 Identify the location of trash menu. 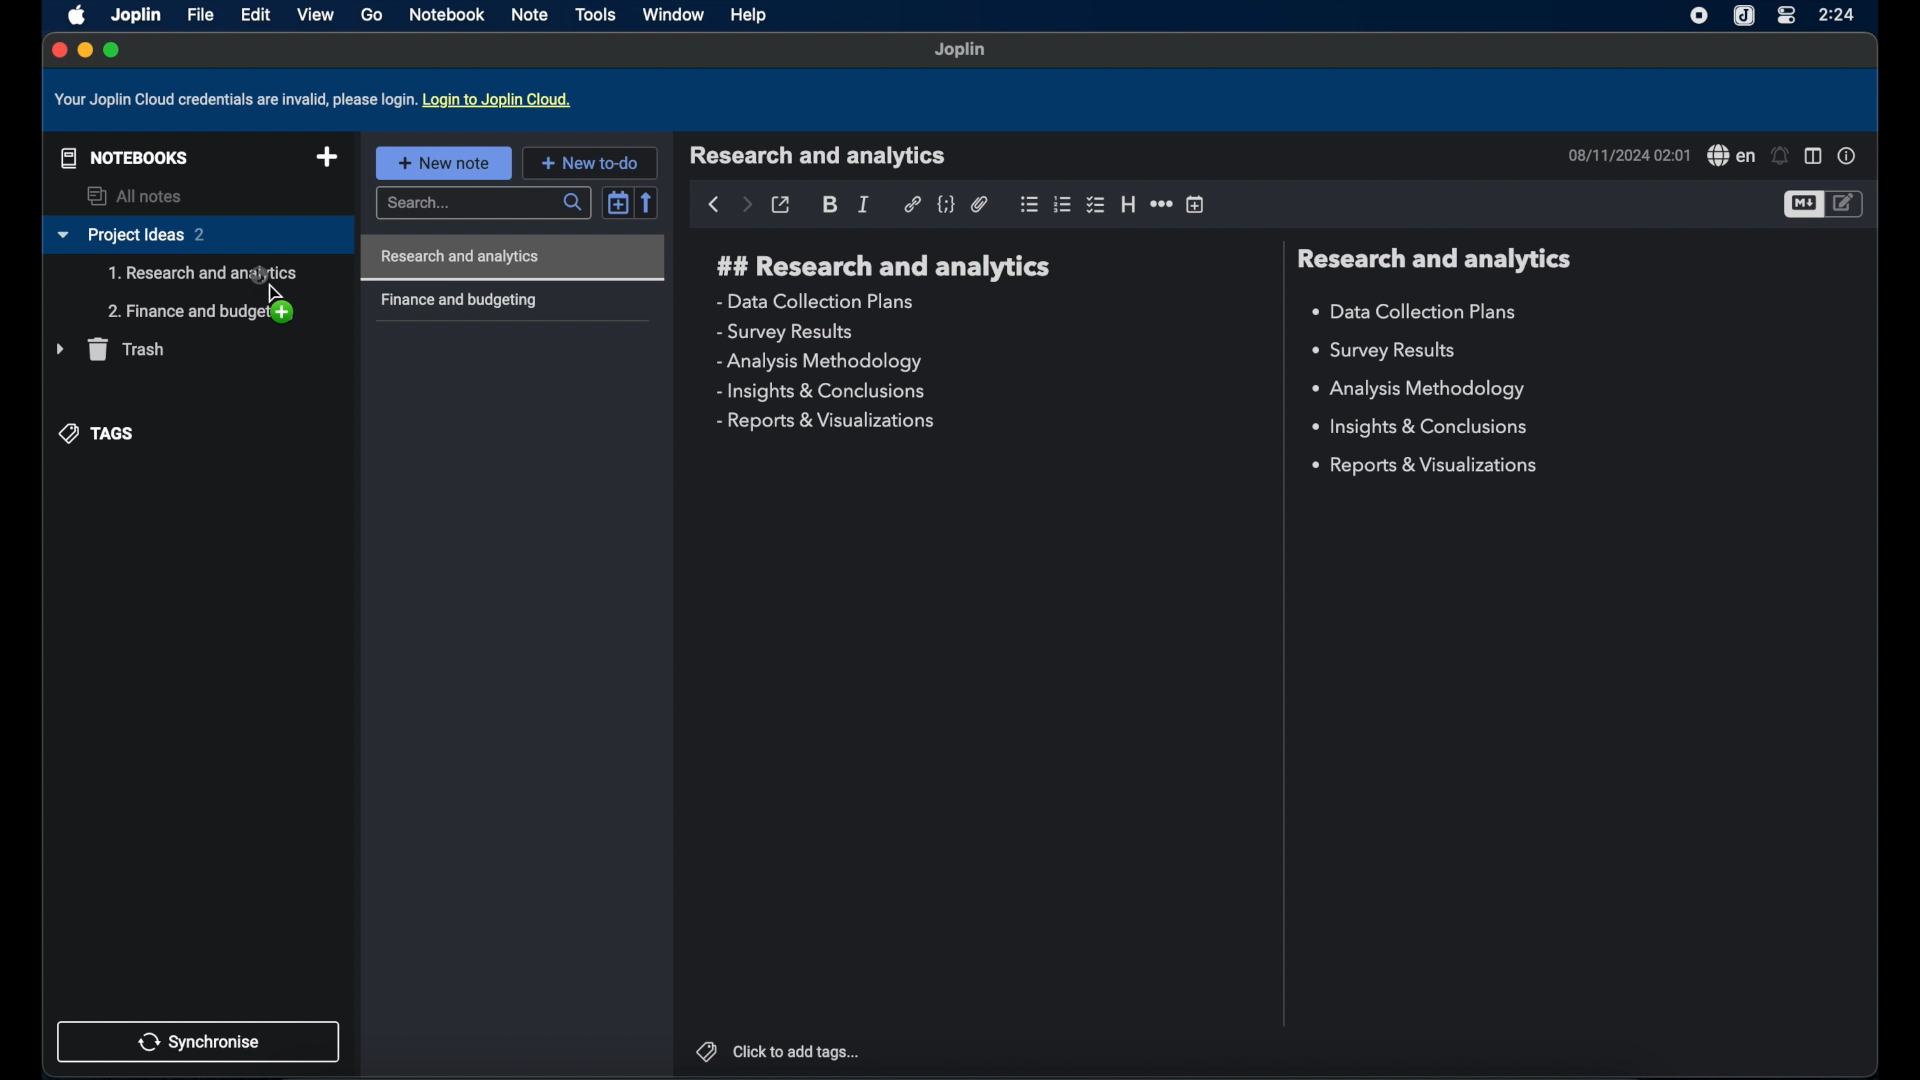
(110, 349).